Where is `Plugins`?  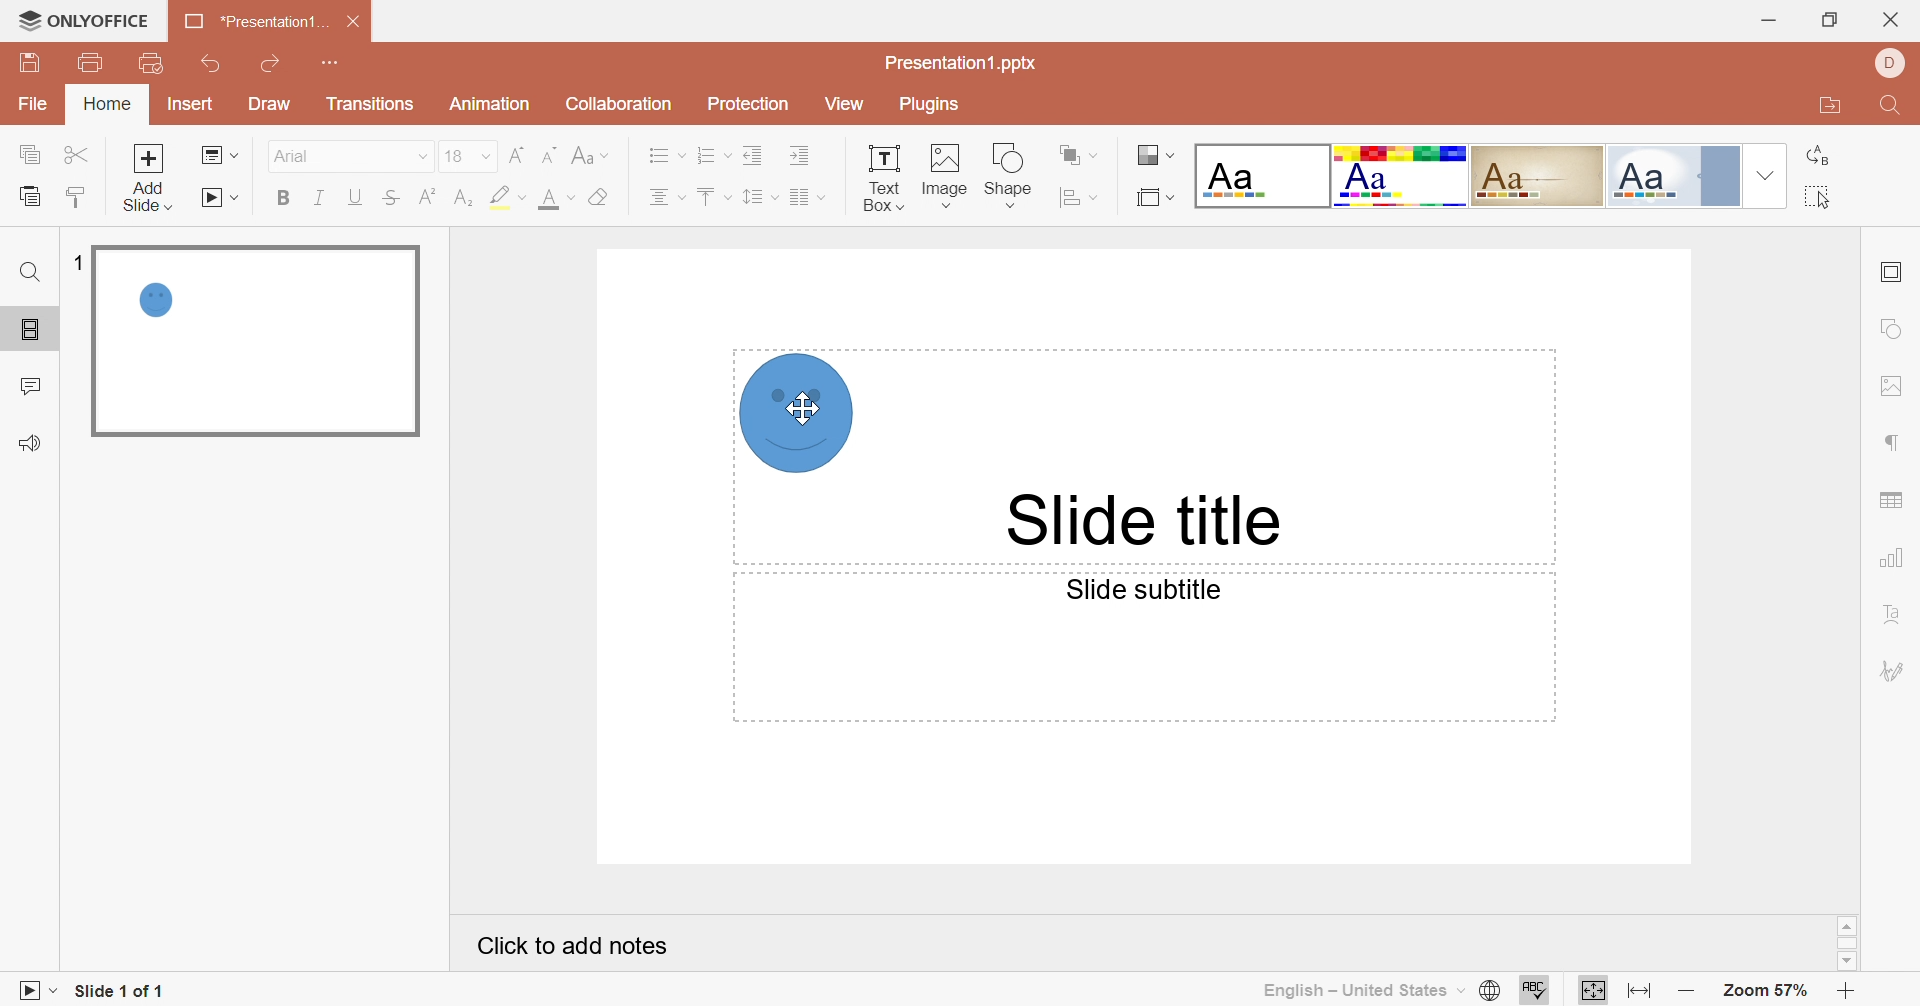 Plugins is located at coordinates (925, 107).